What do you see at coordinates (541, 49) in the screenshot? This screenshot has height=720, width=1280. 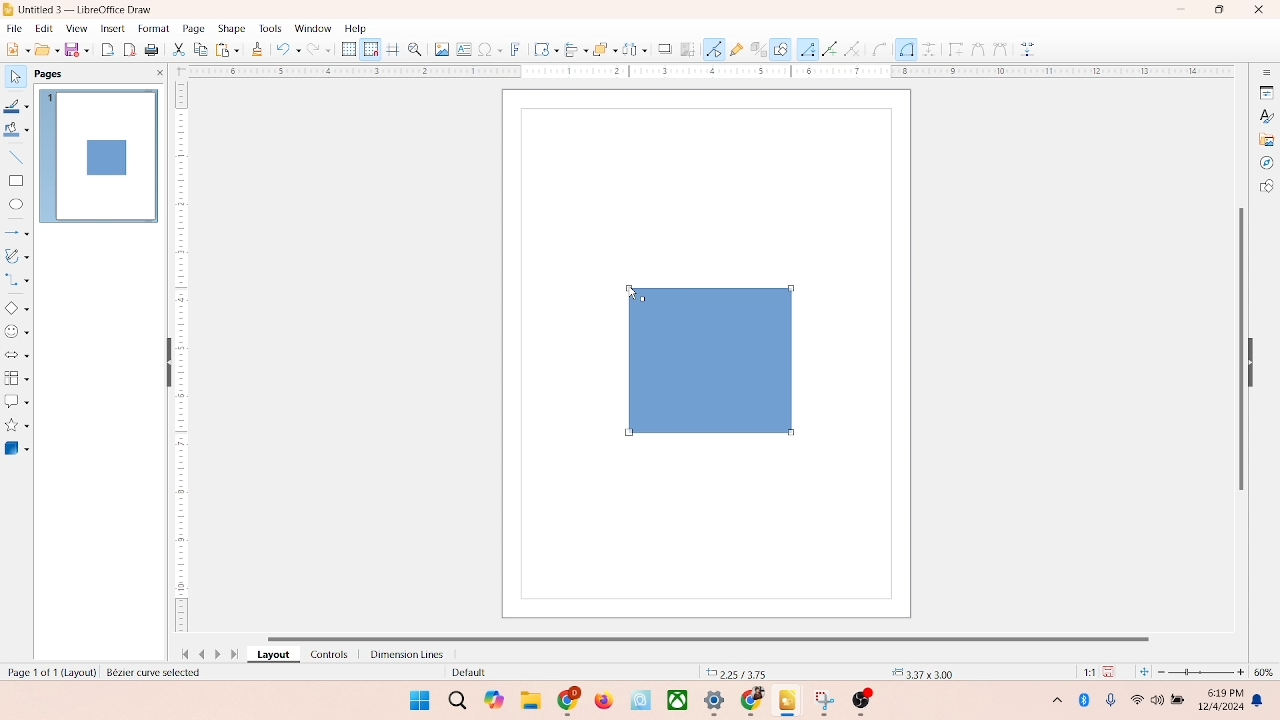 I see `transformation` at bounding box center [541, 49].